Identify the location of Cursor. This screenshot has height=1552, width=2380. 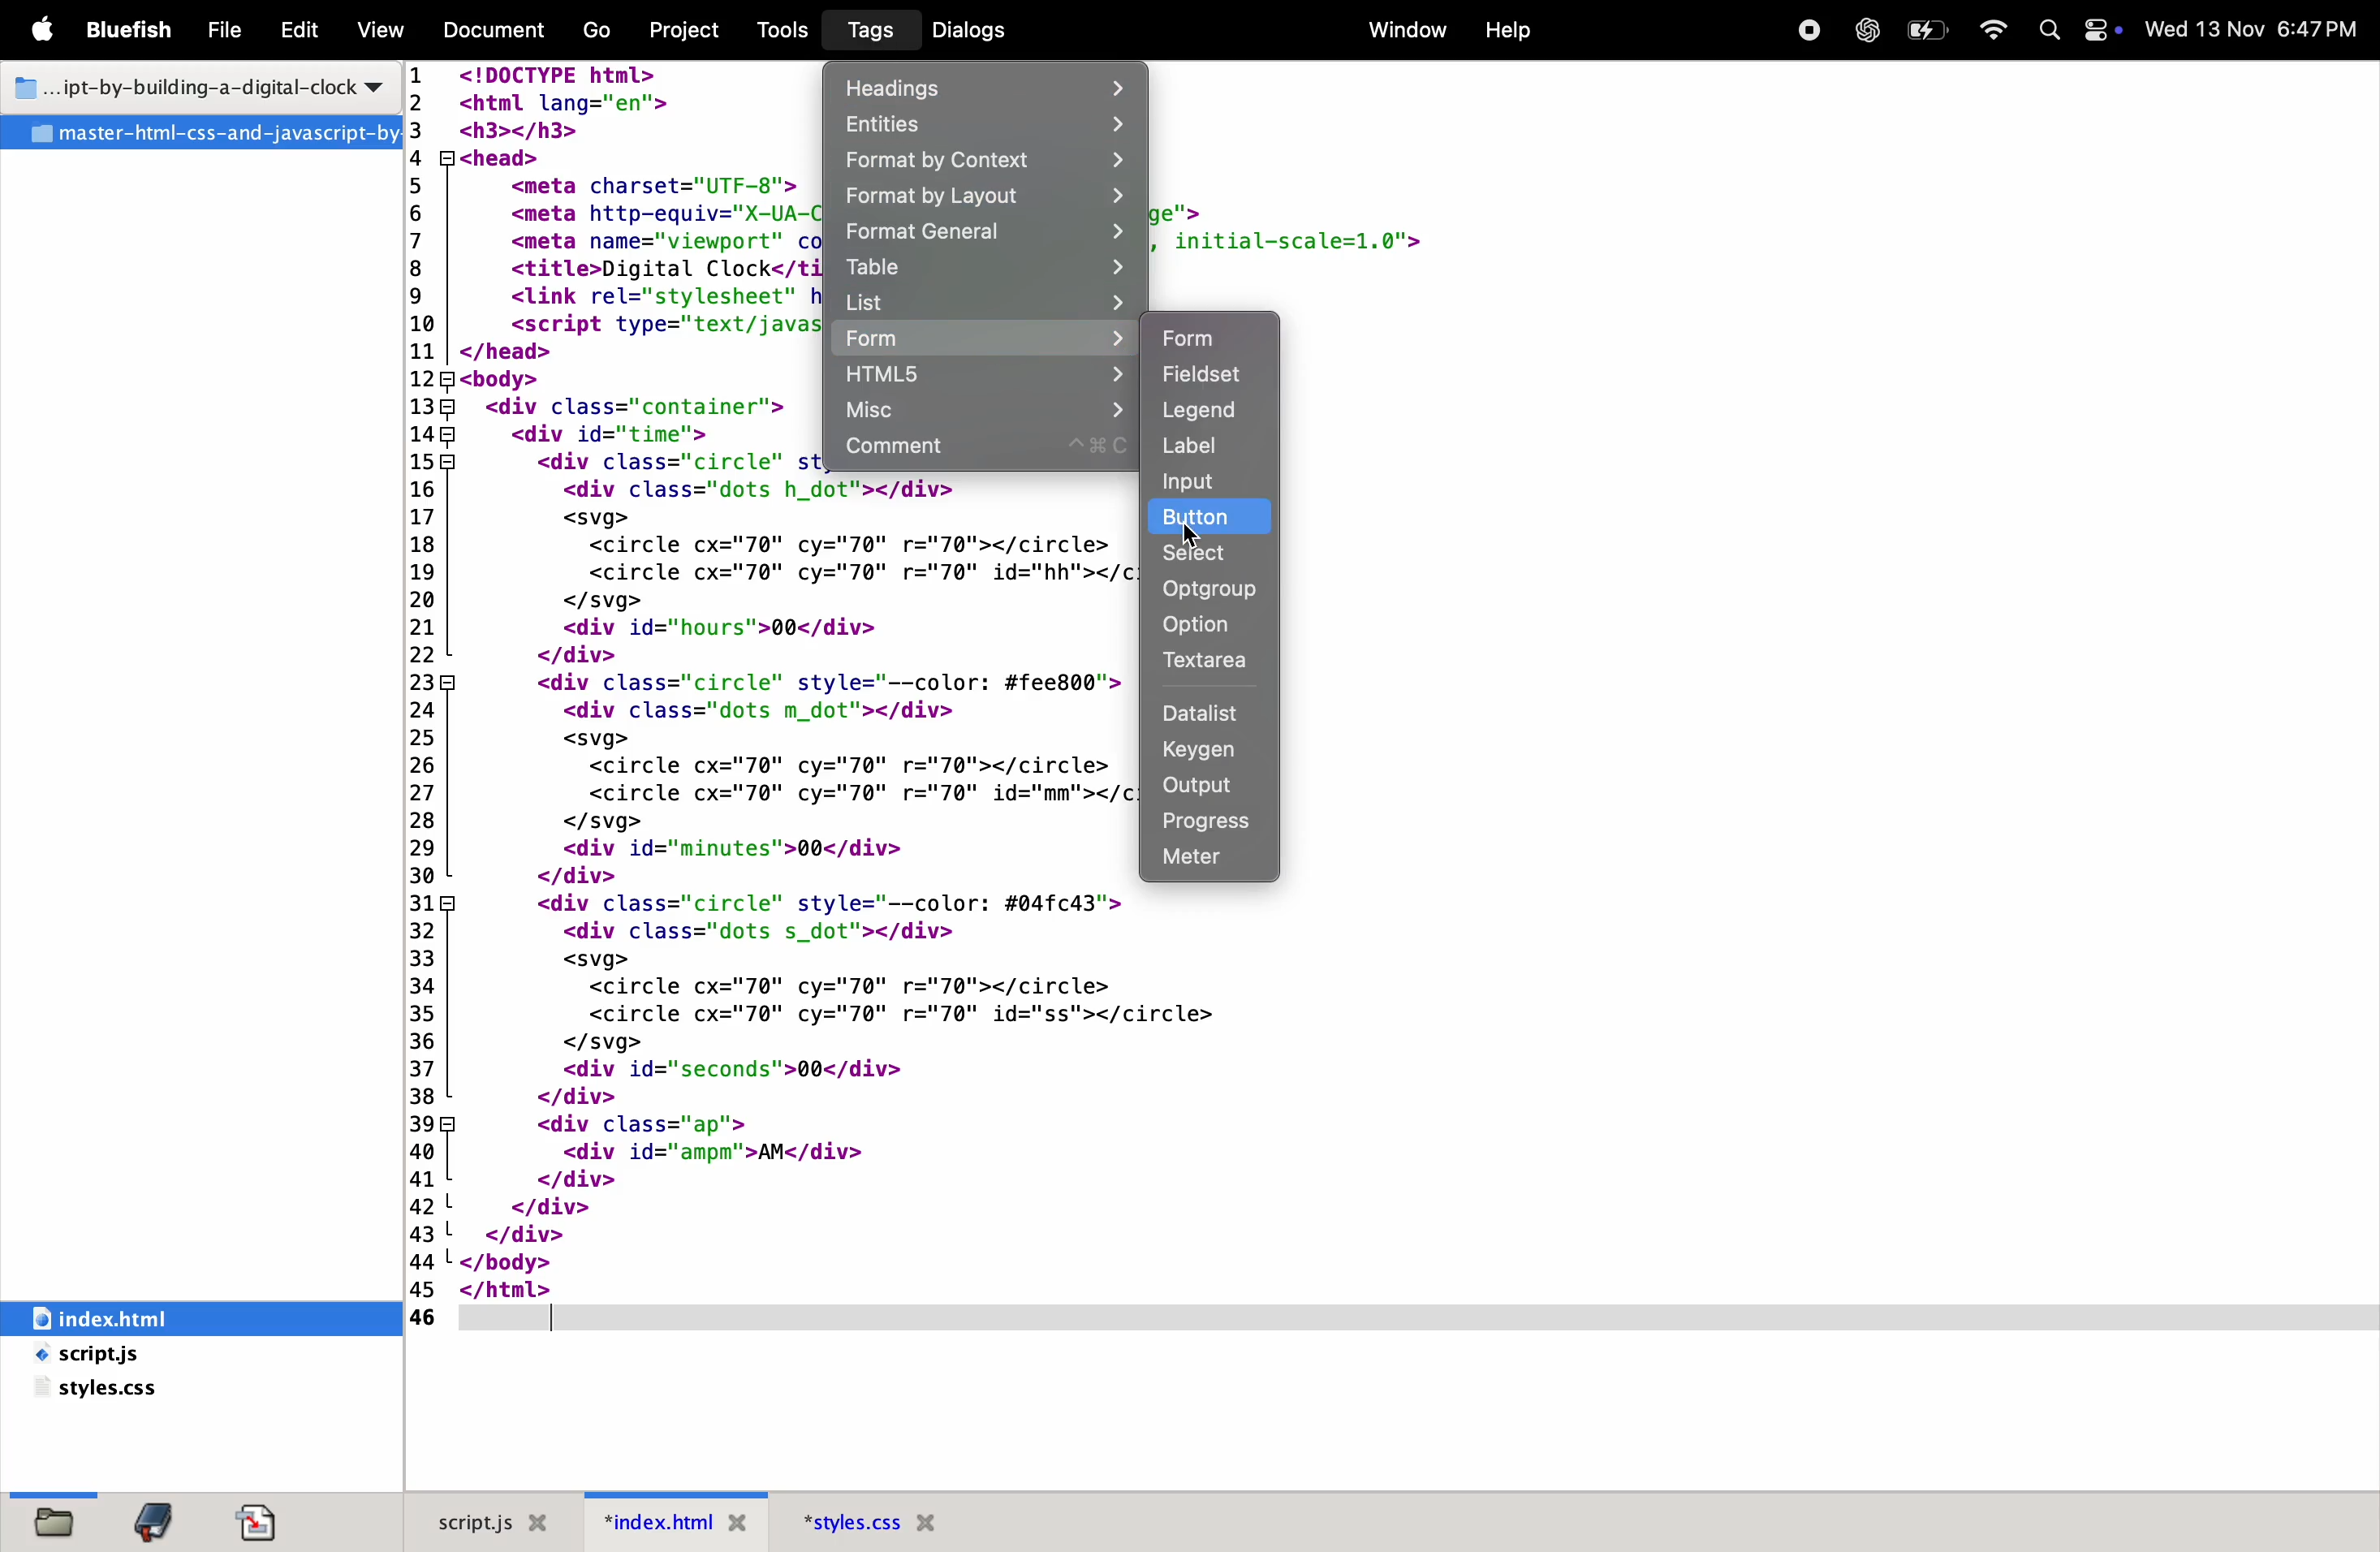
(1194, 535).